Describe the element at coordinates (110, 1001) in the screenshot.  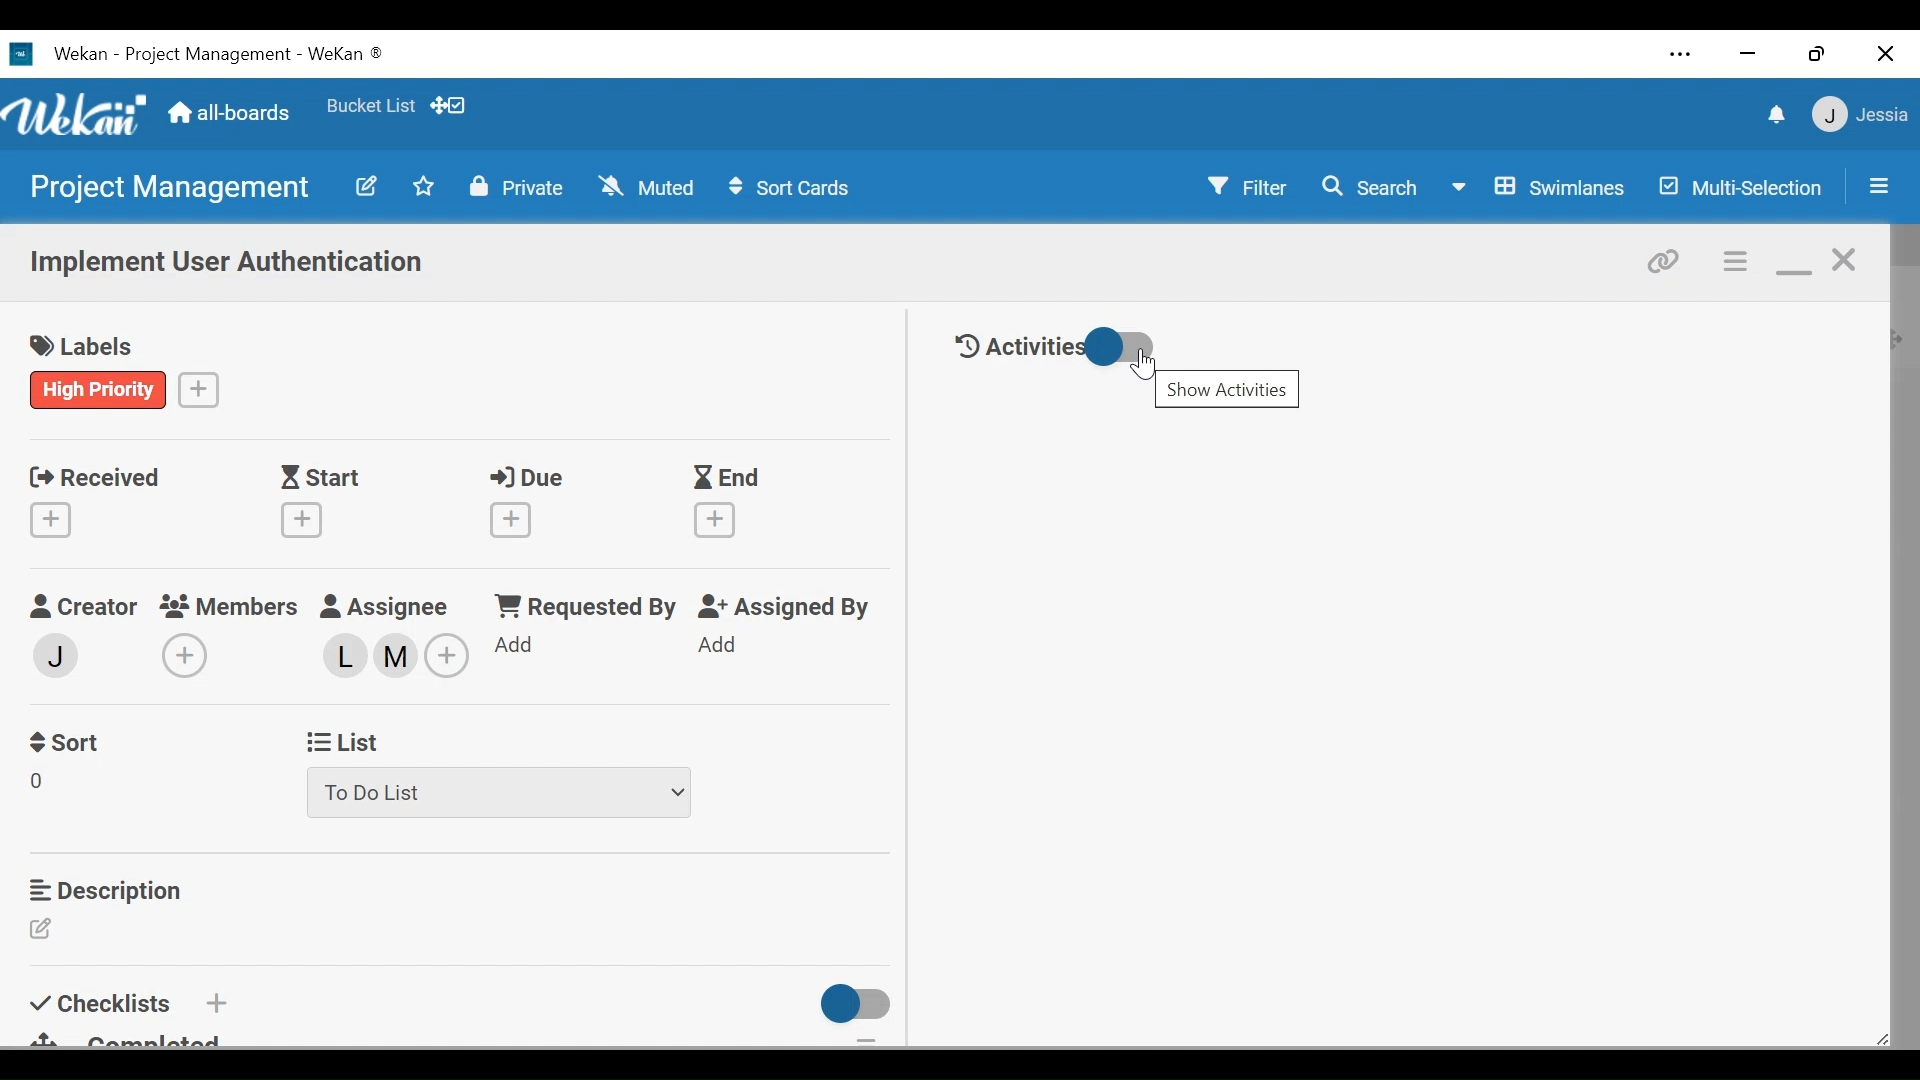
I see `Checklist` at that location.